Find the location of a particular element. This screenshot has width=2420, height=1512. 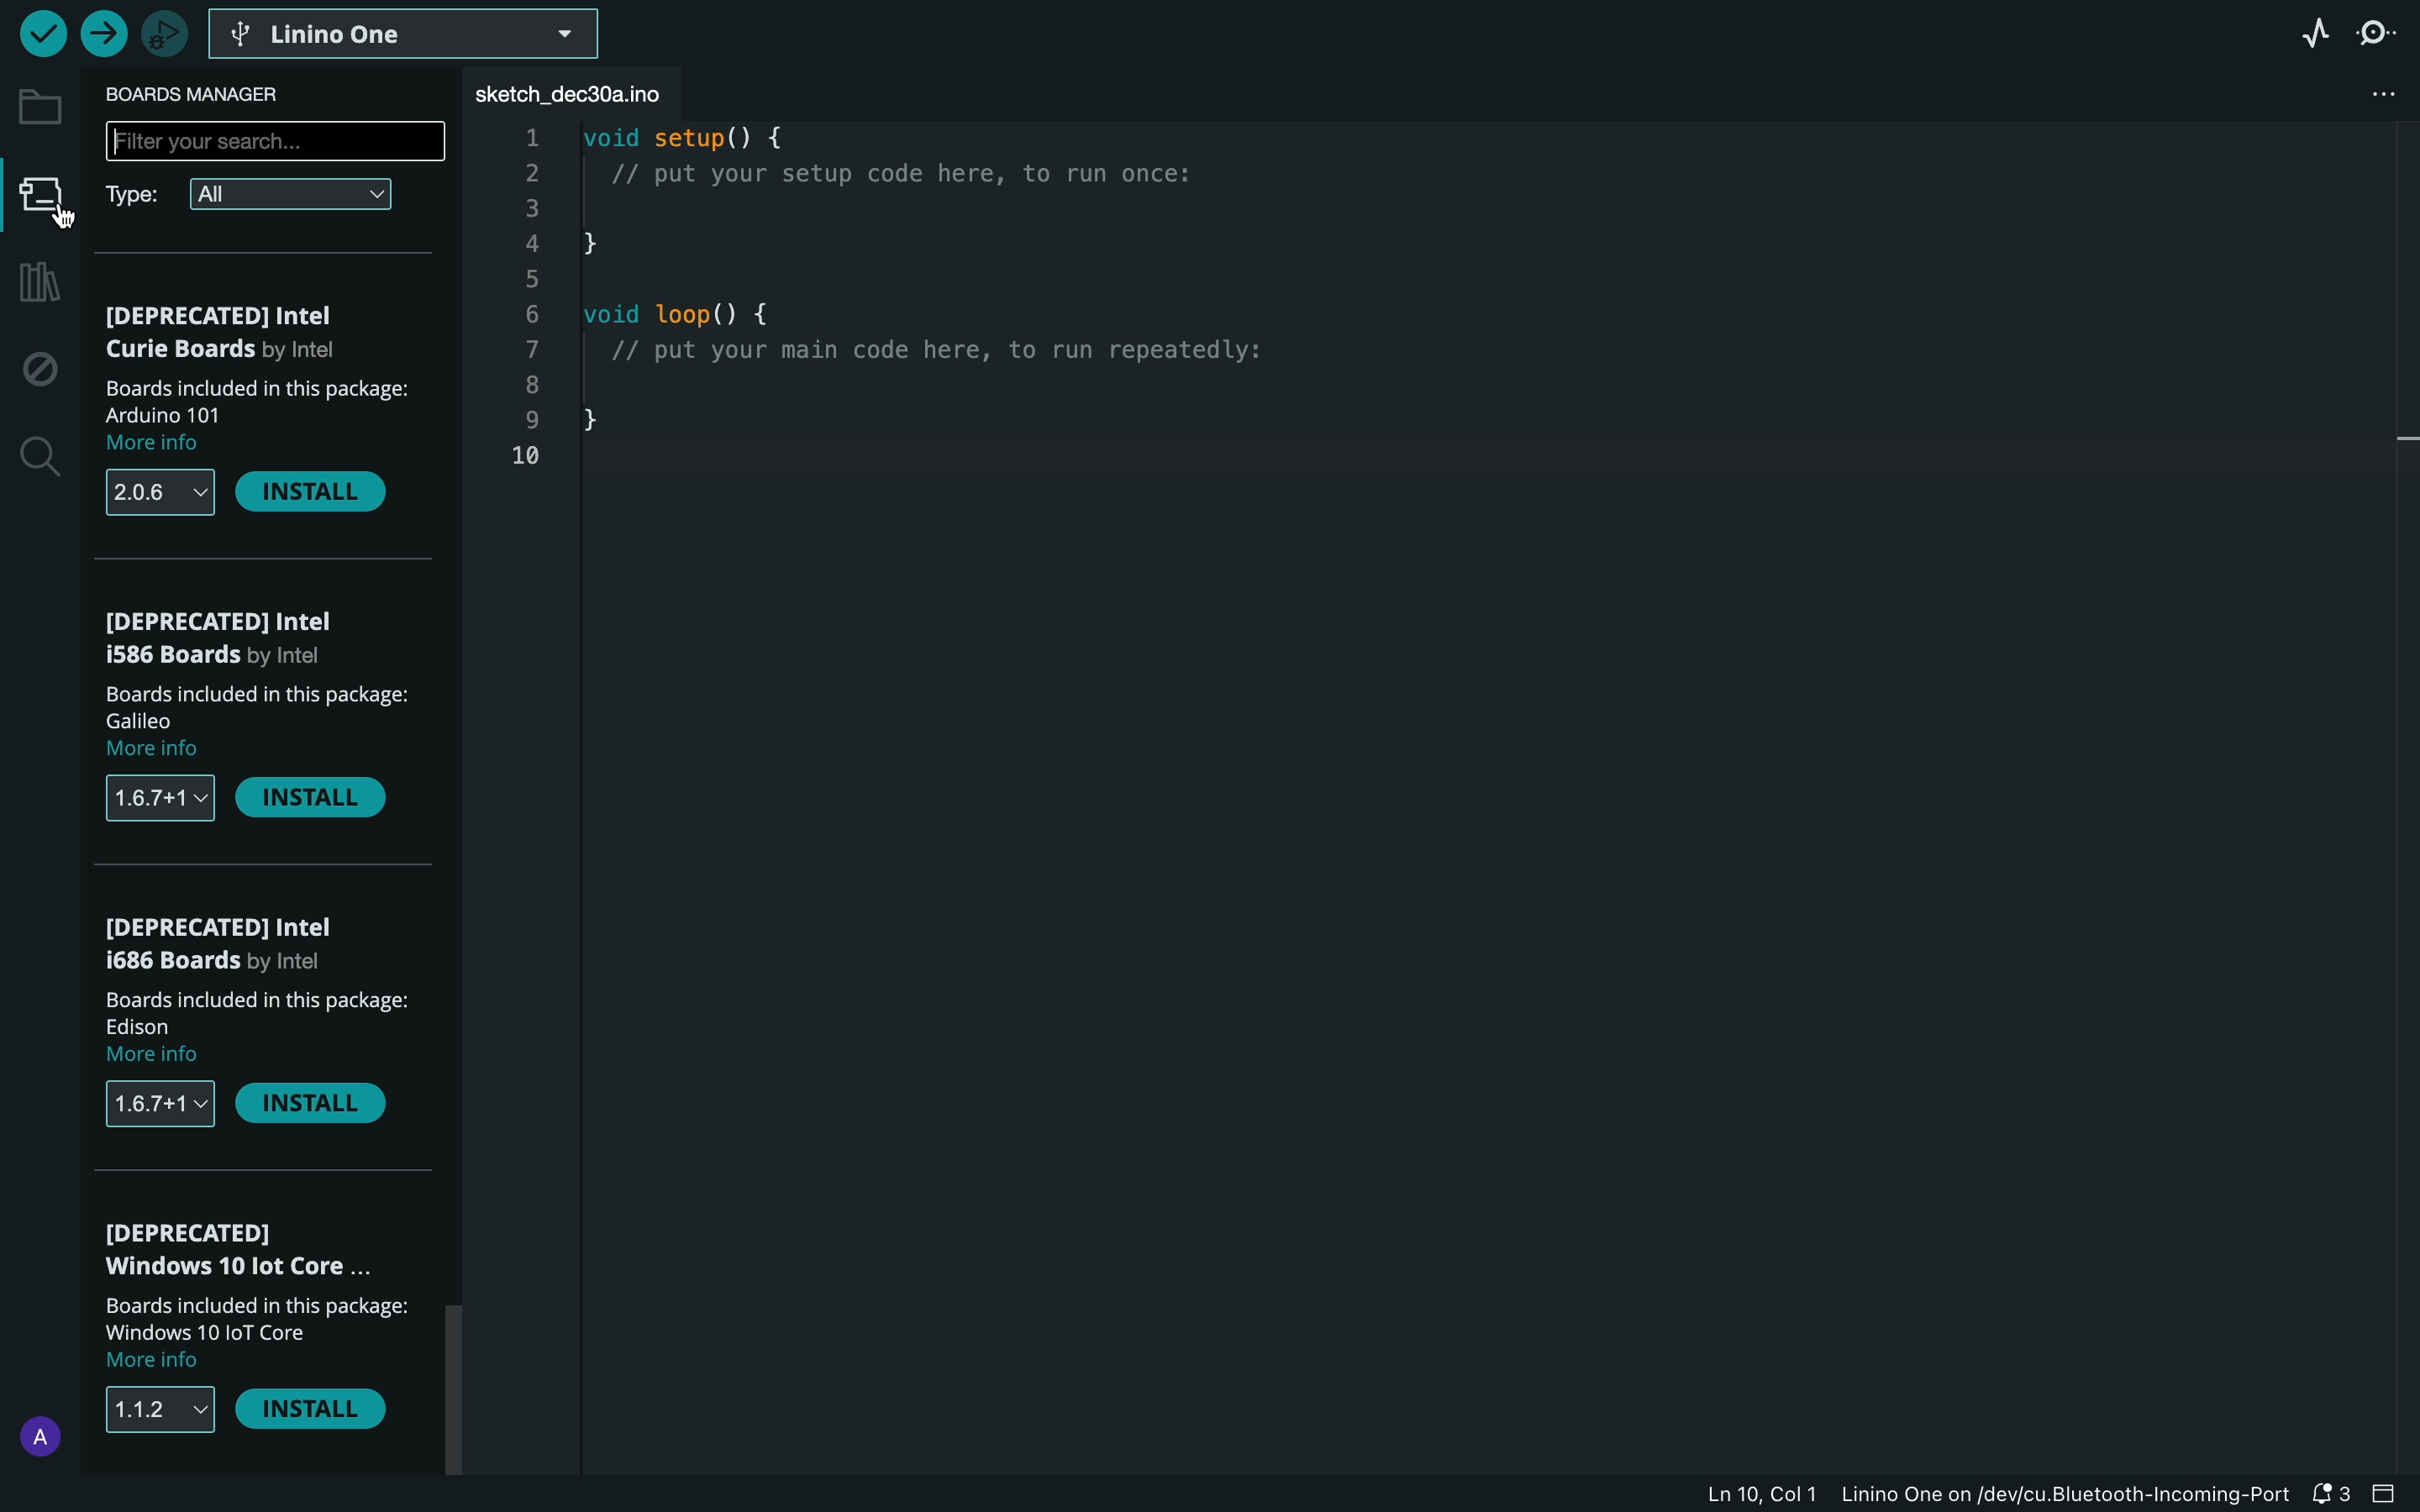

close bar is located at coordinates (2393, 1497).